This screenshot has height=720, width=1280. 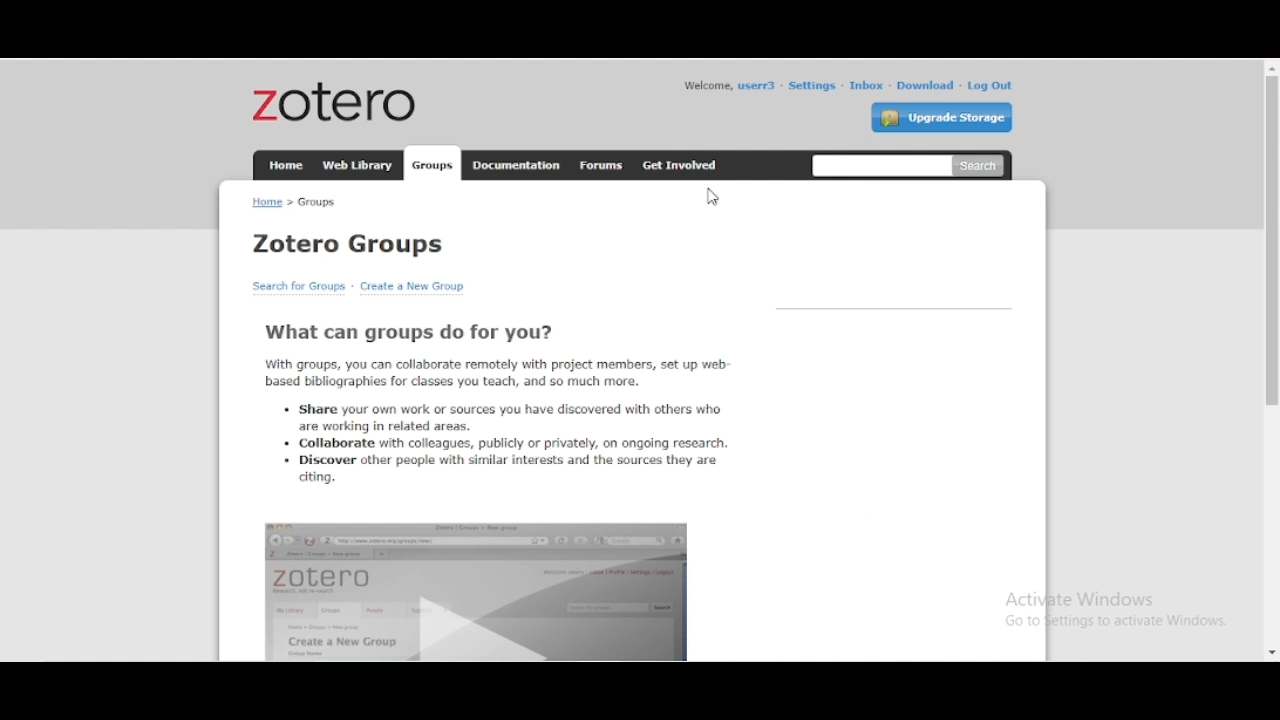 I want to click on zotero, so click(x=335, y=101).